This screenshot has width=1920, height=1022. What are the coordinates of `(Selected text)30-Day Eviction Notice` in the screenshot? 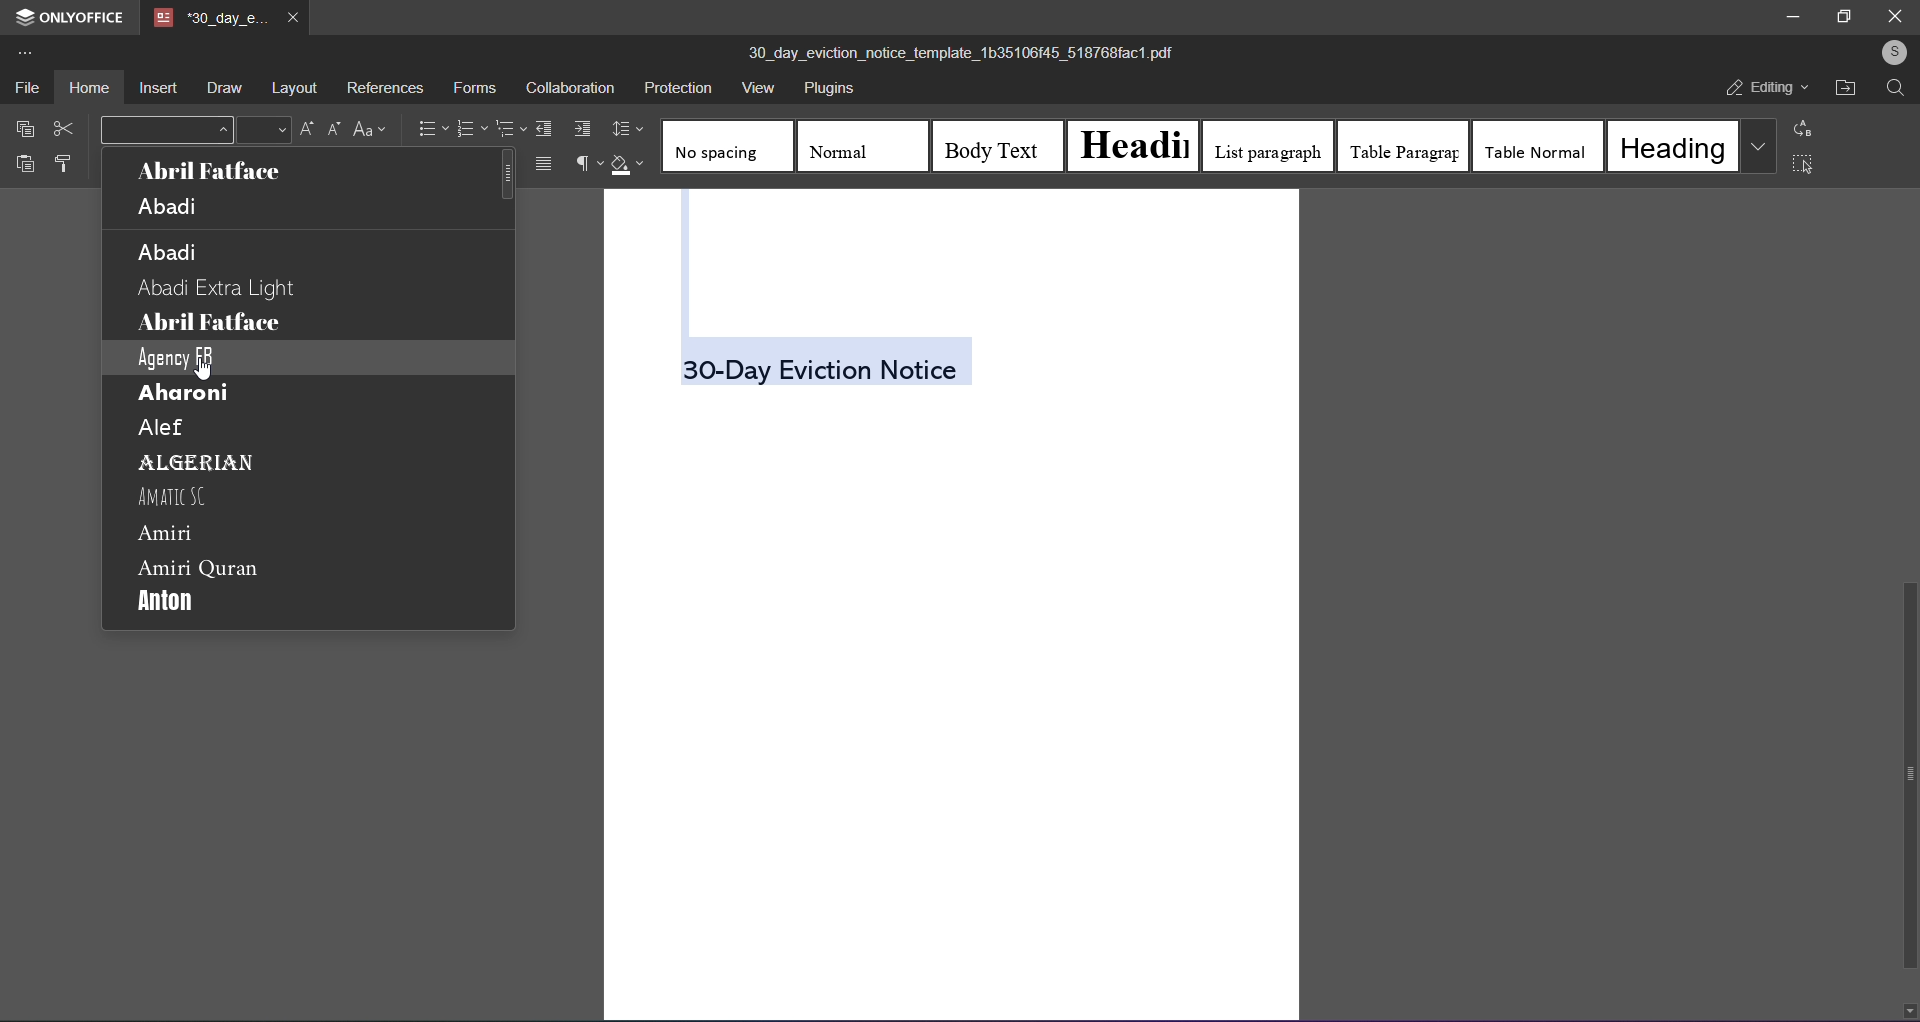 It's located at (824, 368).